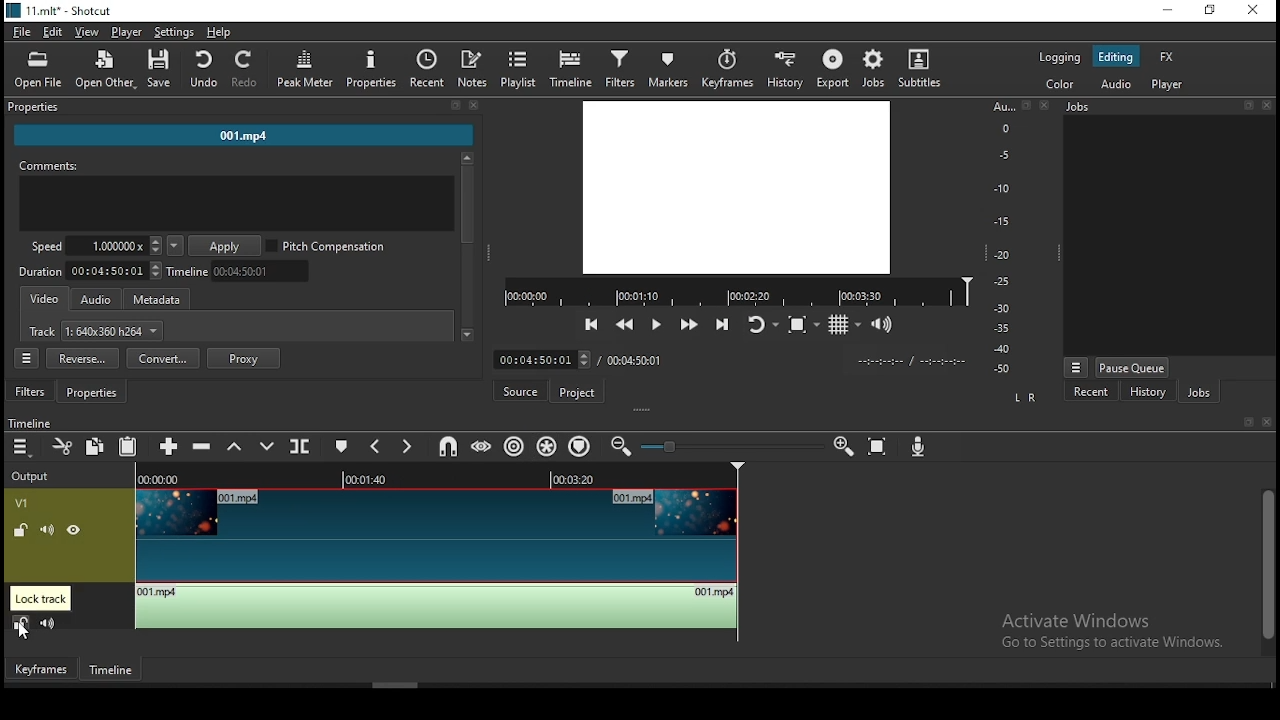 The height and width of the screenshot is (720, 1280). I want to click on more options, so click(1074, 367).